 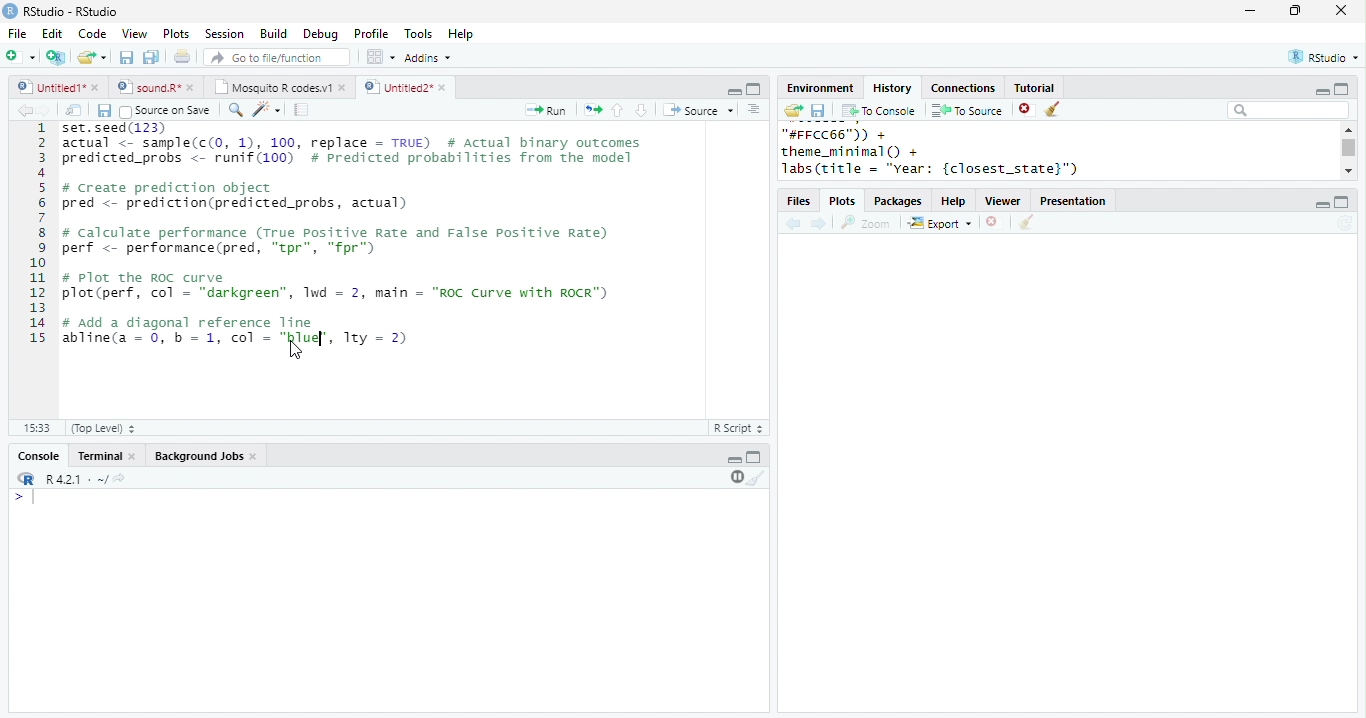 What do you see at coordinates (27, 497) in the screenshot?
I see `>` at bounding box center [27, 497].